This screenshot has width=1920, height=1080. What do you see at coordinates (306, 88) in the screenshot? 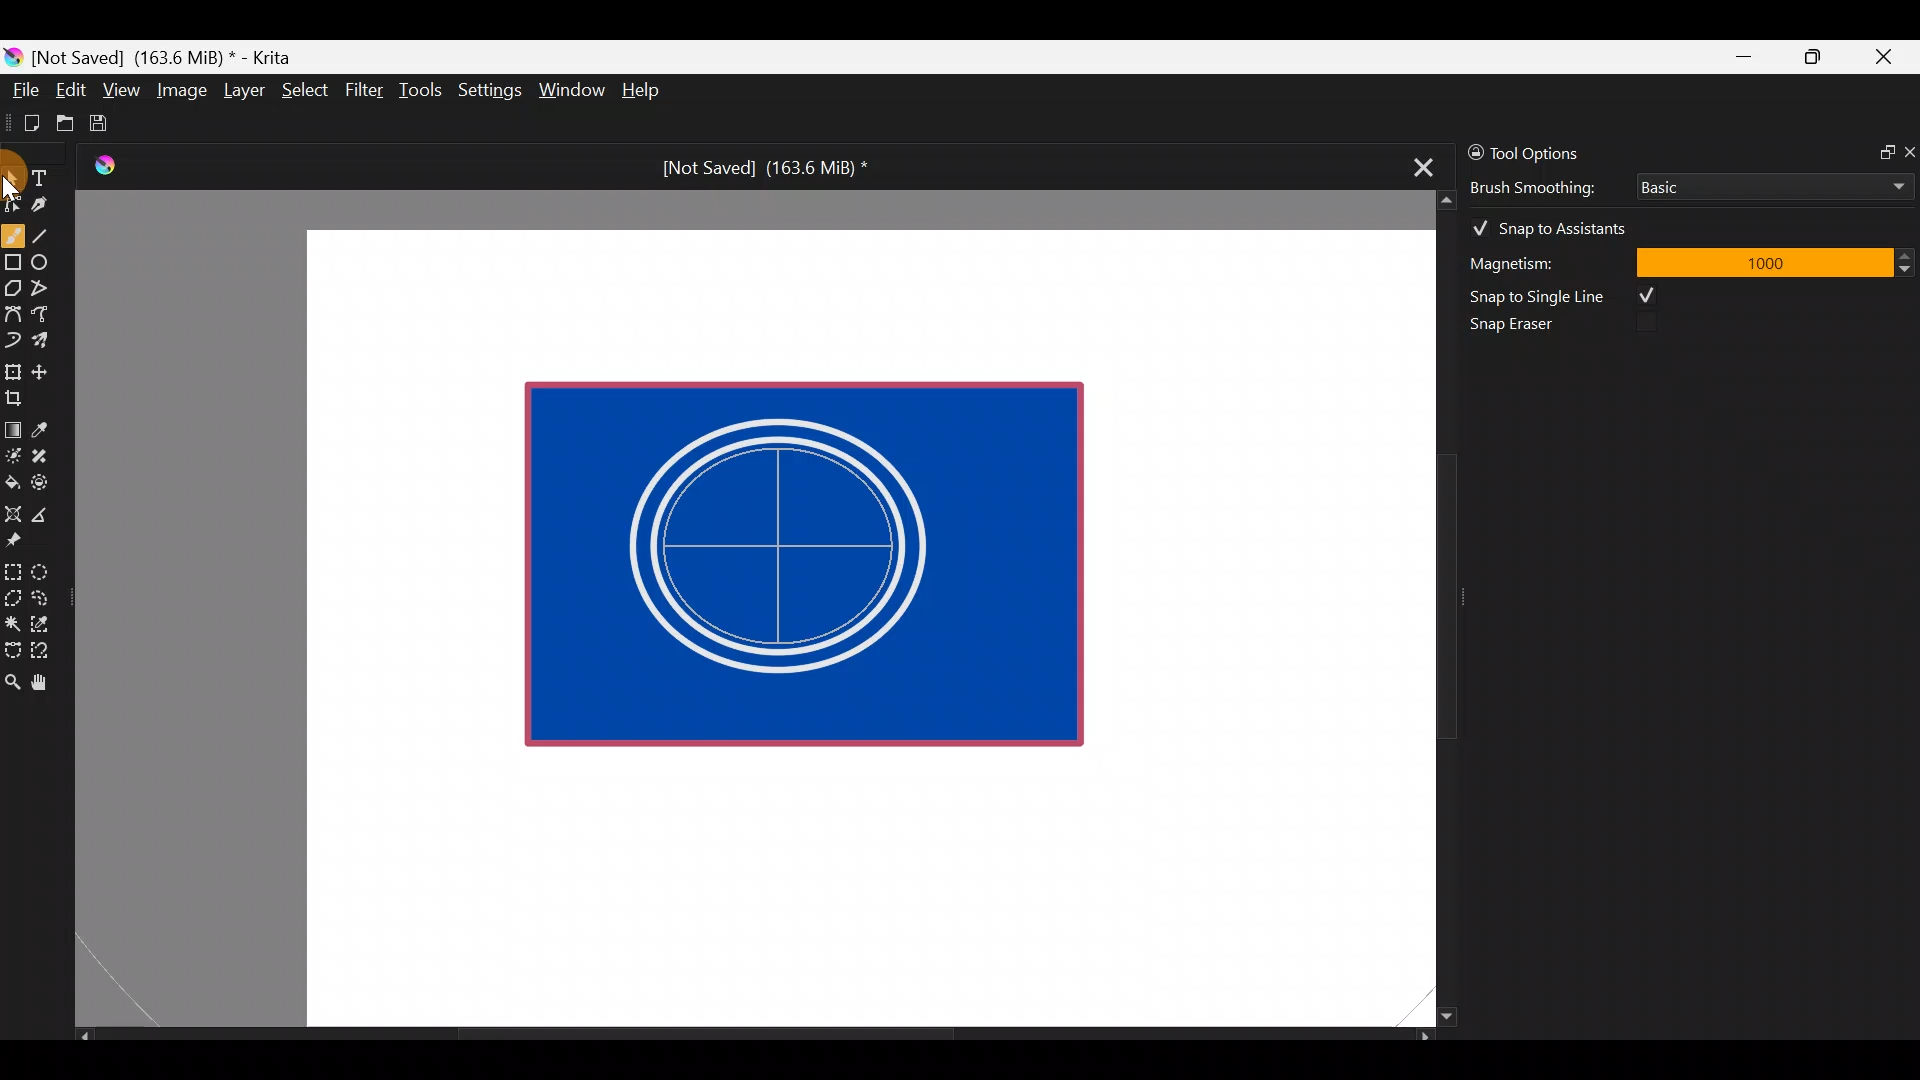
I see `Select` at bounding box center [306, 88].